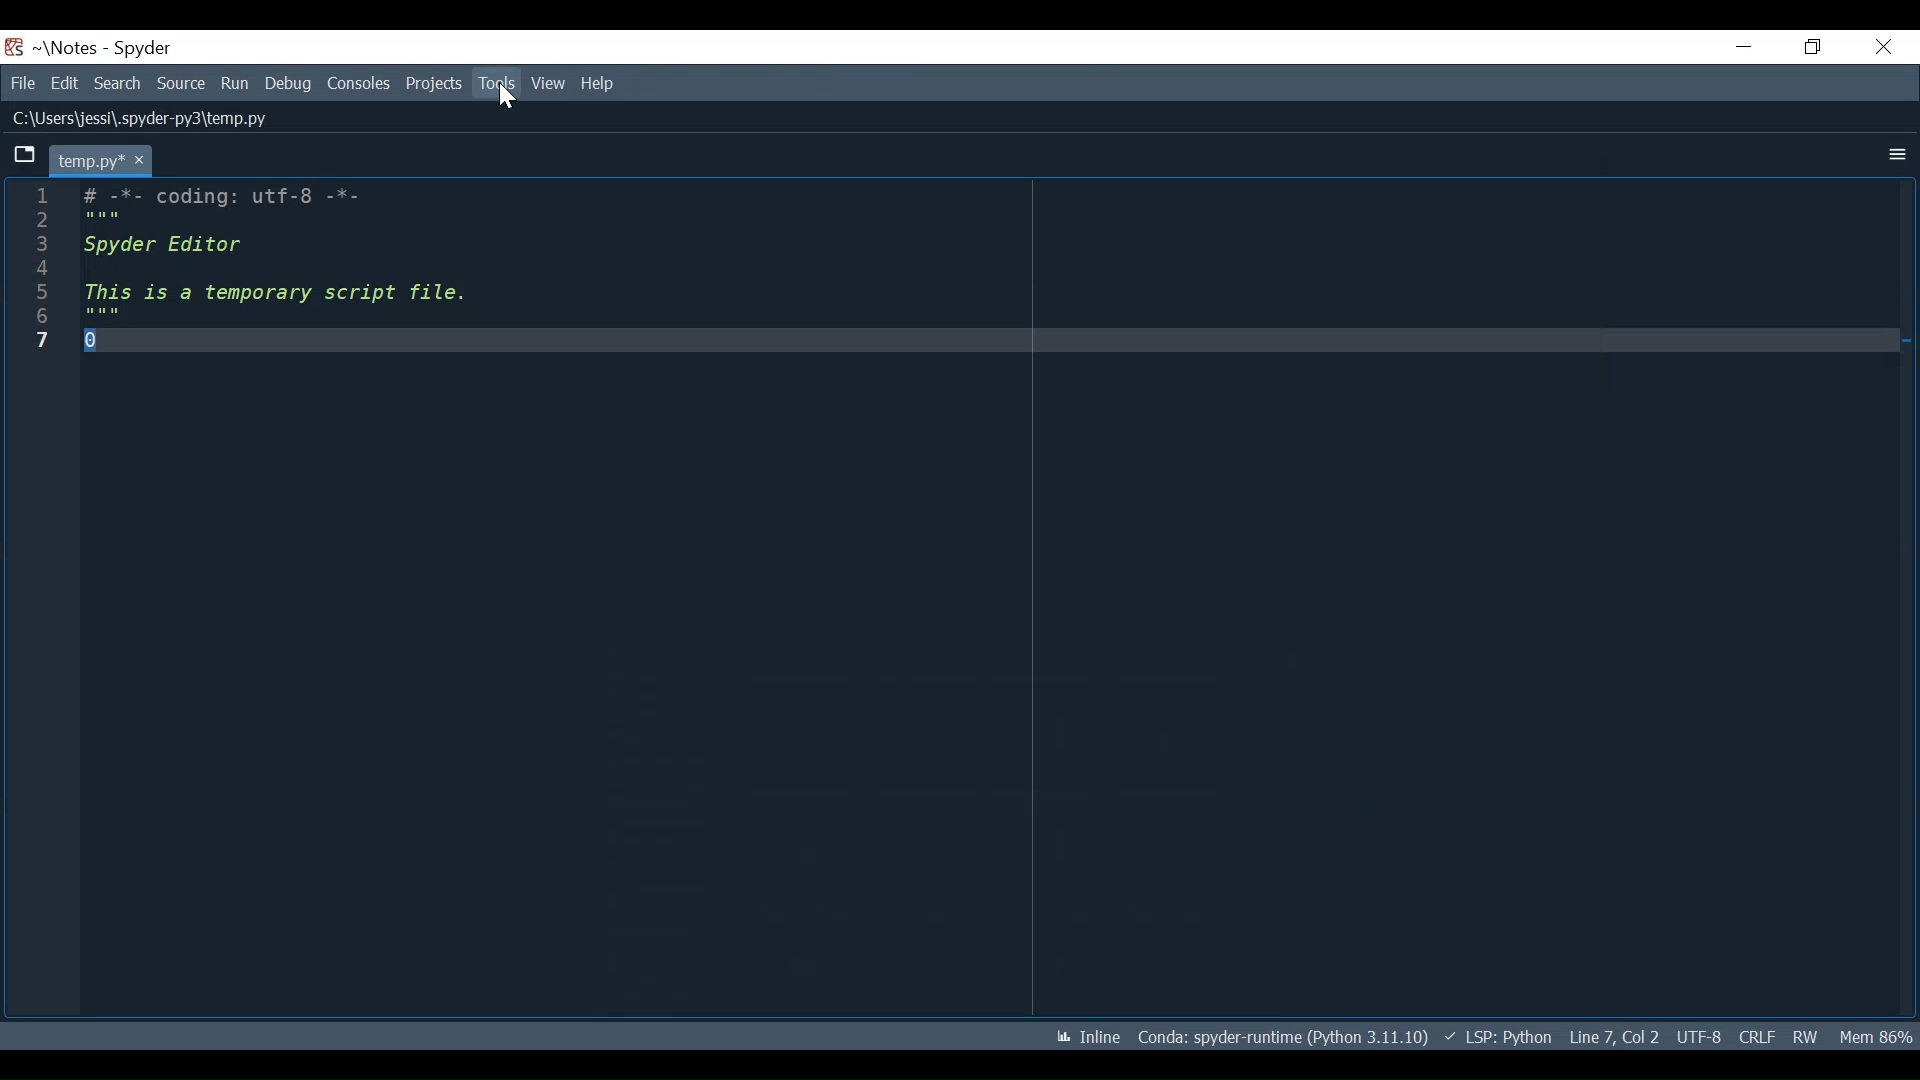  I want to click on File Encoding, so click(1699, 1035).